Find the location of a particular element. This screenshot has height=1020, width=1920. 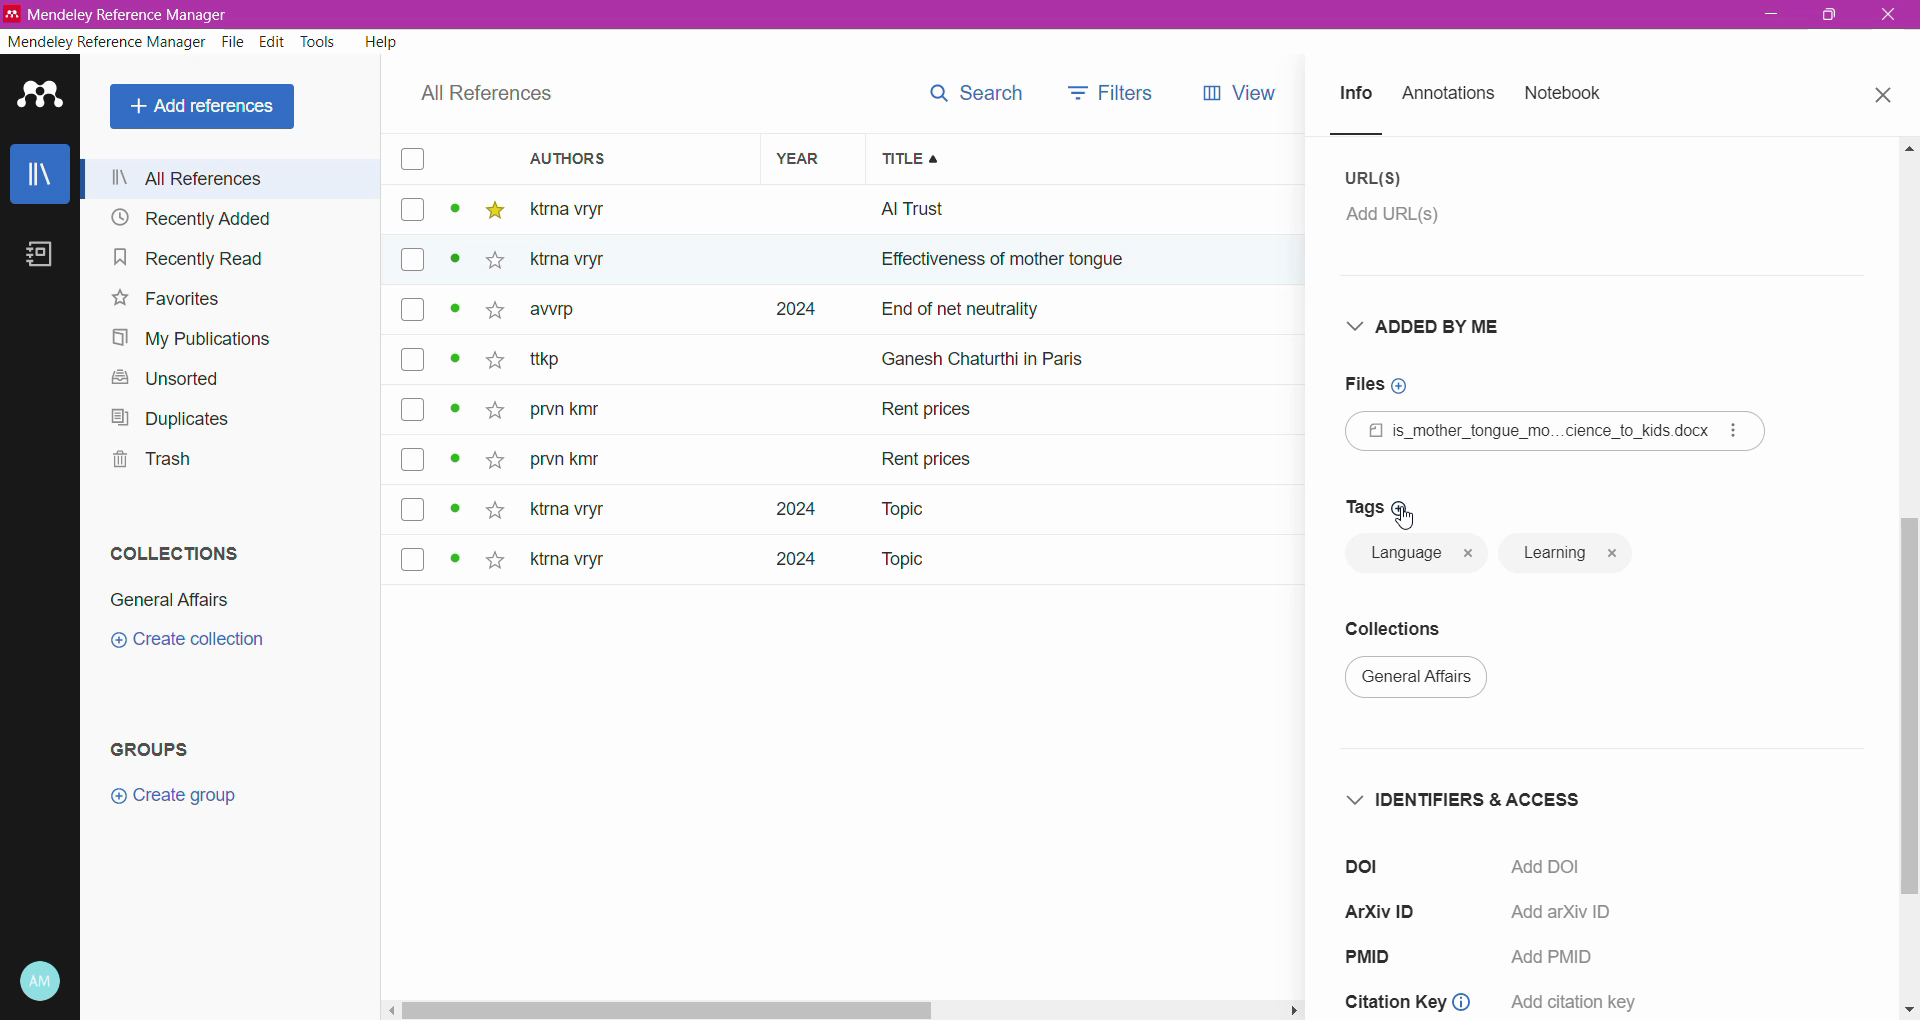

line  is located at coordinates (1375, 134).